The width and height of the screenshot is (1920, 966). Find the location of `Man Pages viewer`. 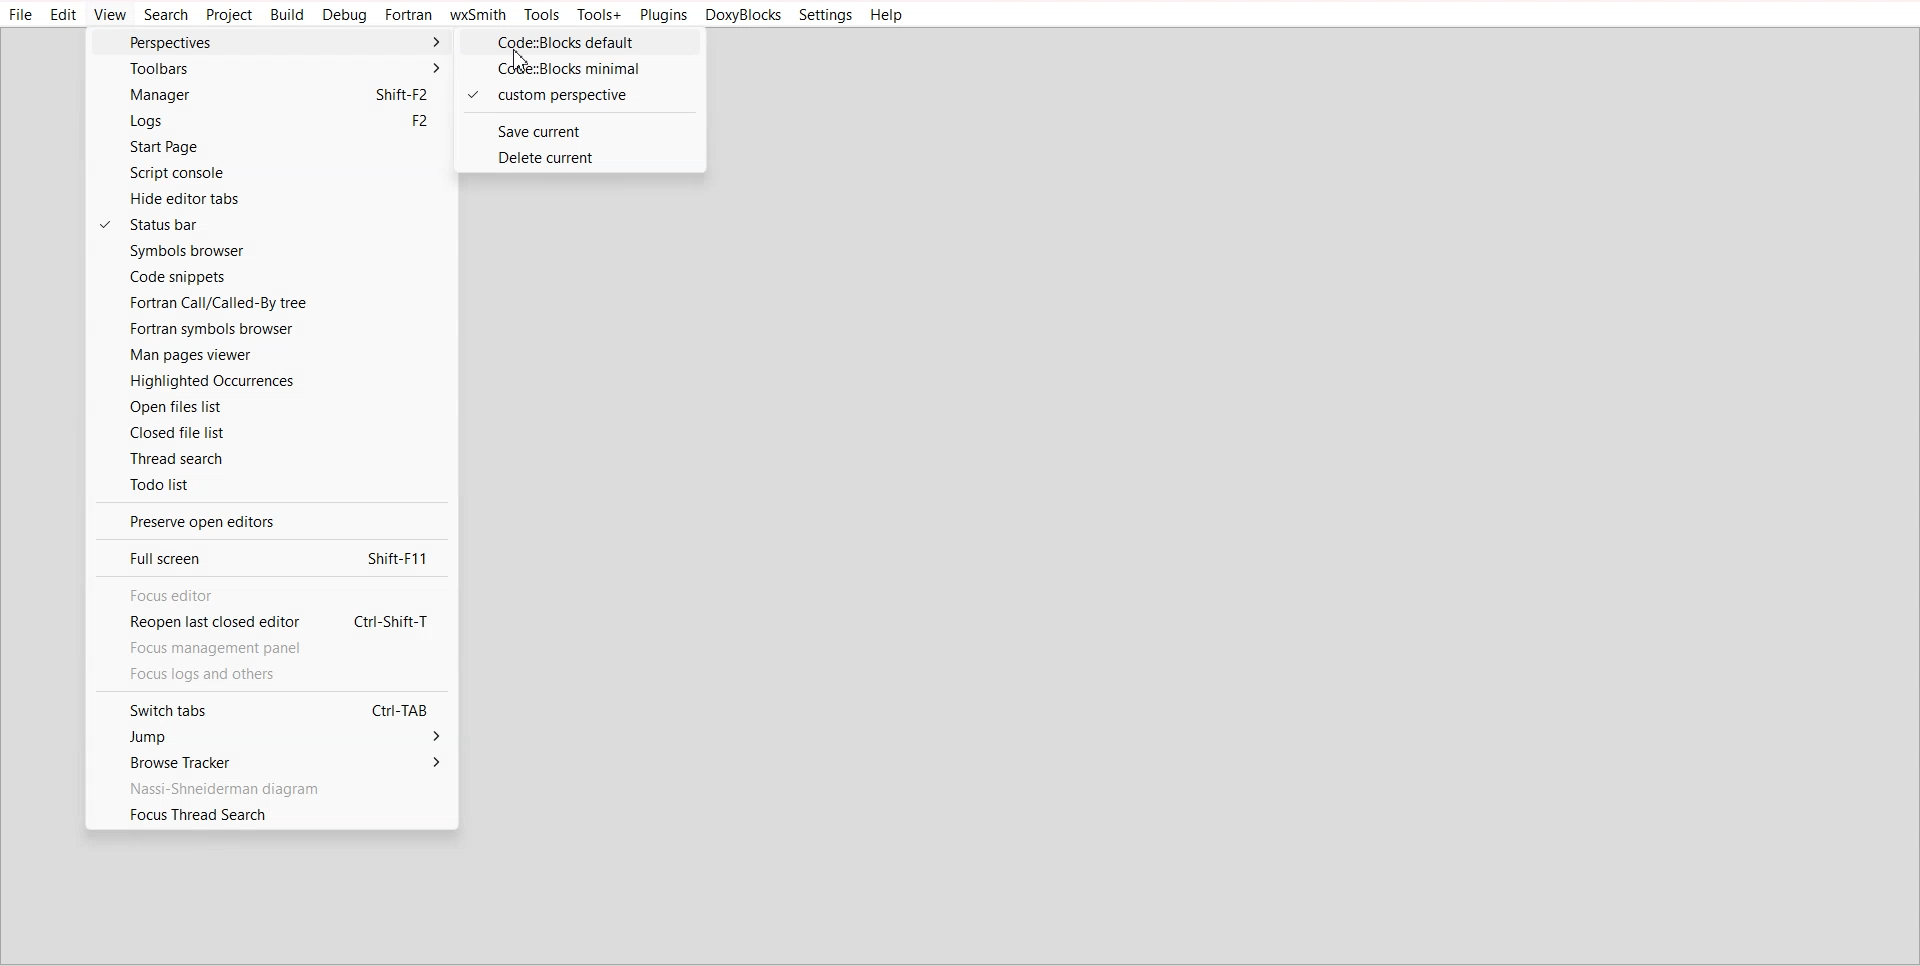

Man Pages viewer is located at coordinates (270, 355).